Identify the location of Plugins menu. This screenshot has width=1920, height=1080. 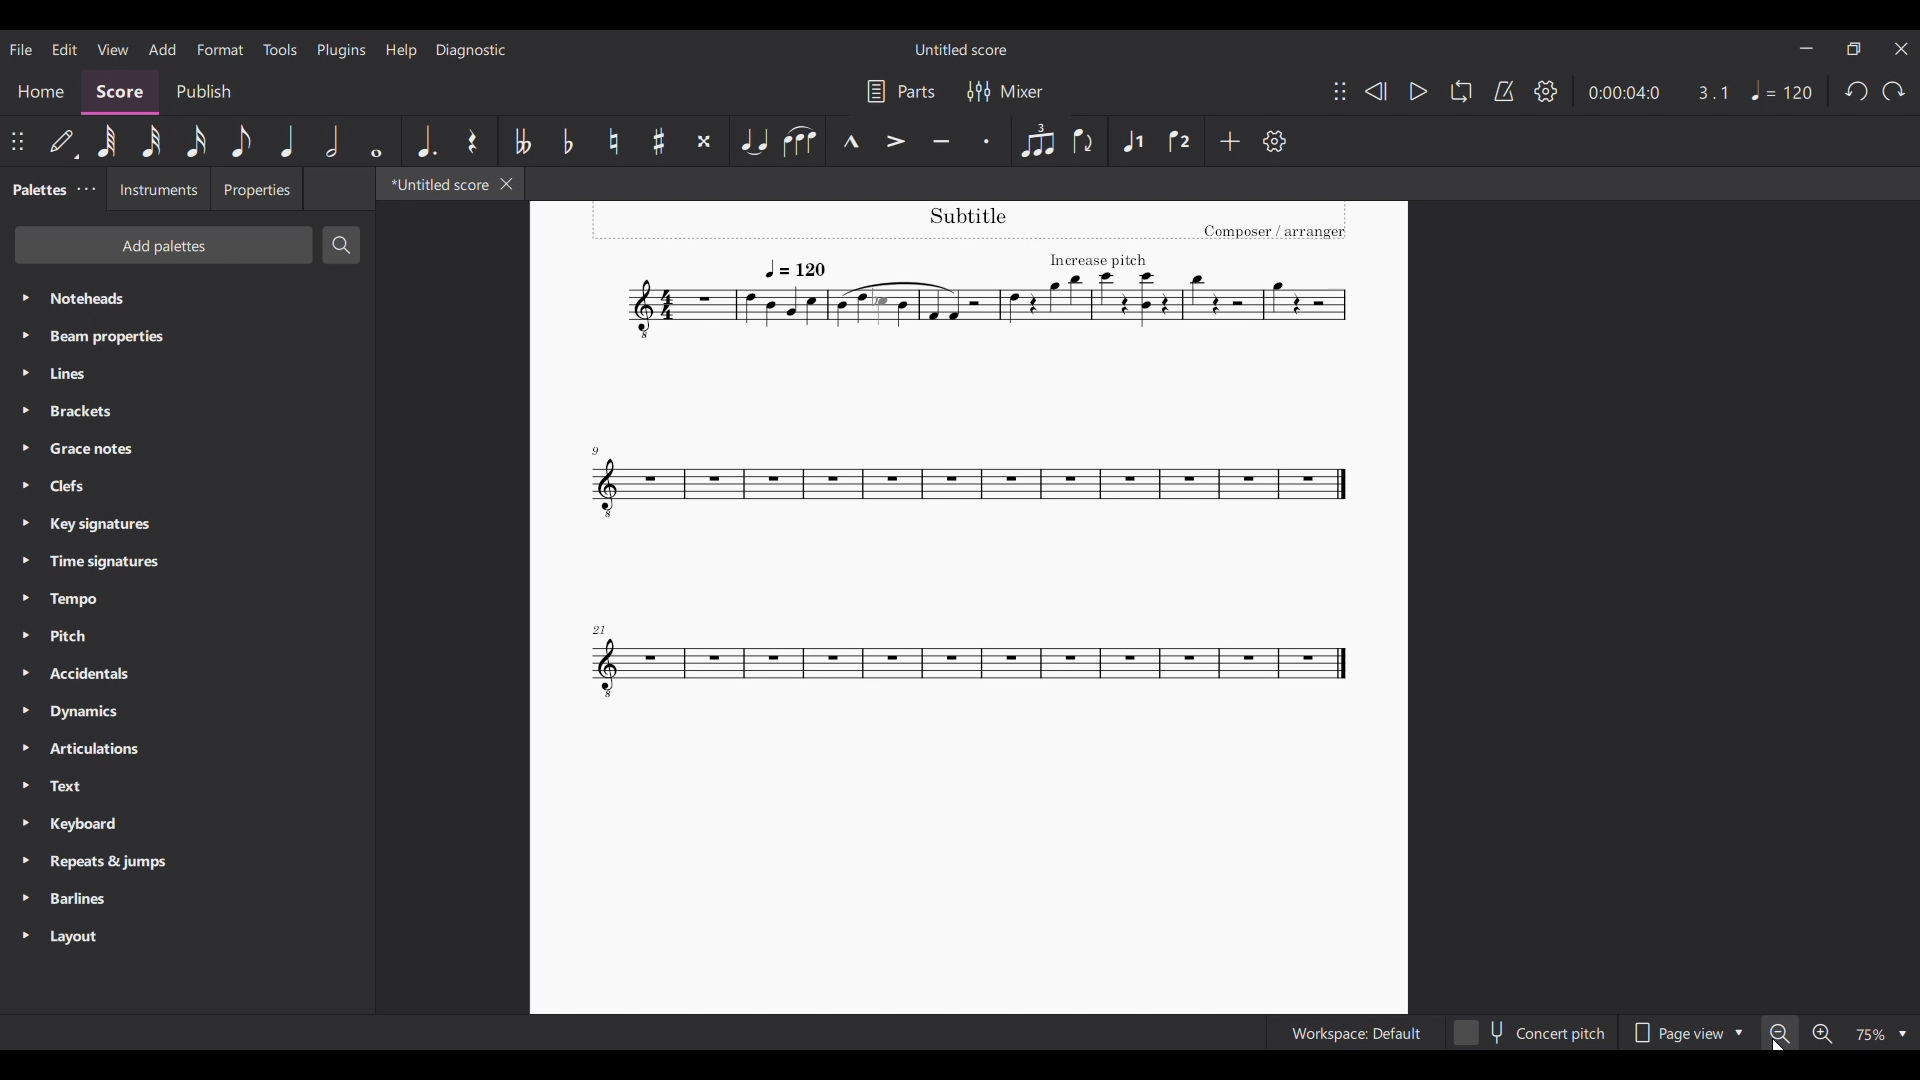
(341, 51).